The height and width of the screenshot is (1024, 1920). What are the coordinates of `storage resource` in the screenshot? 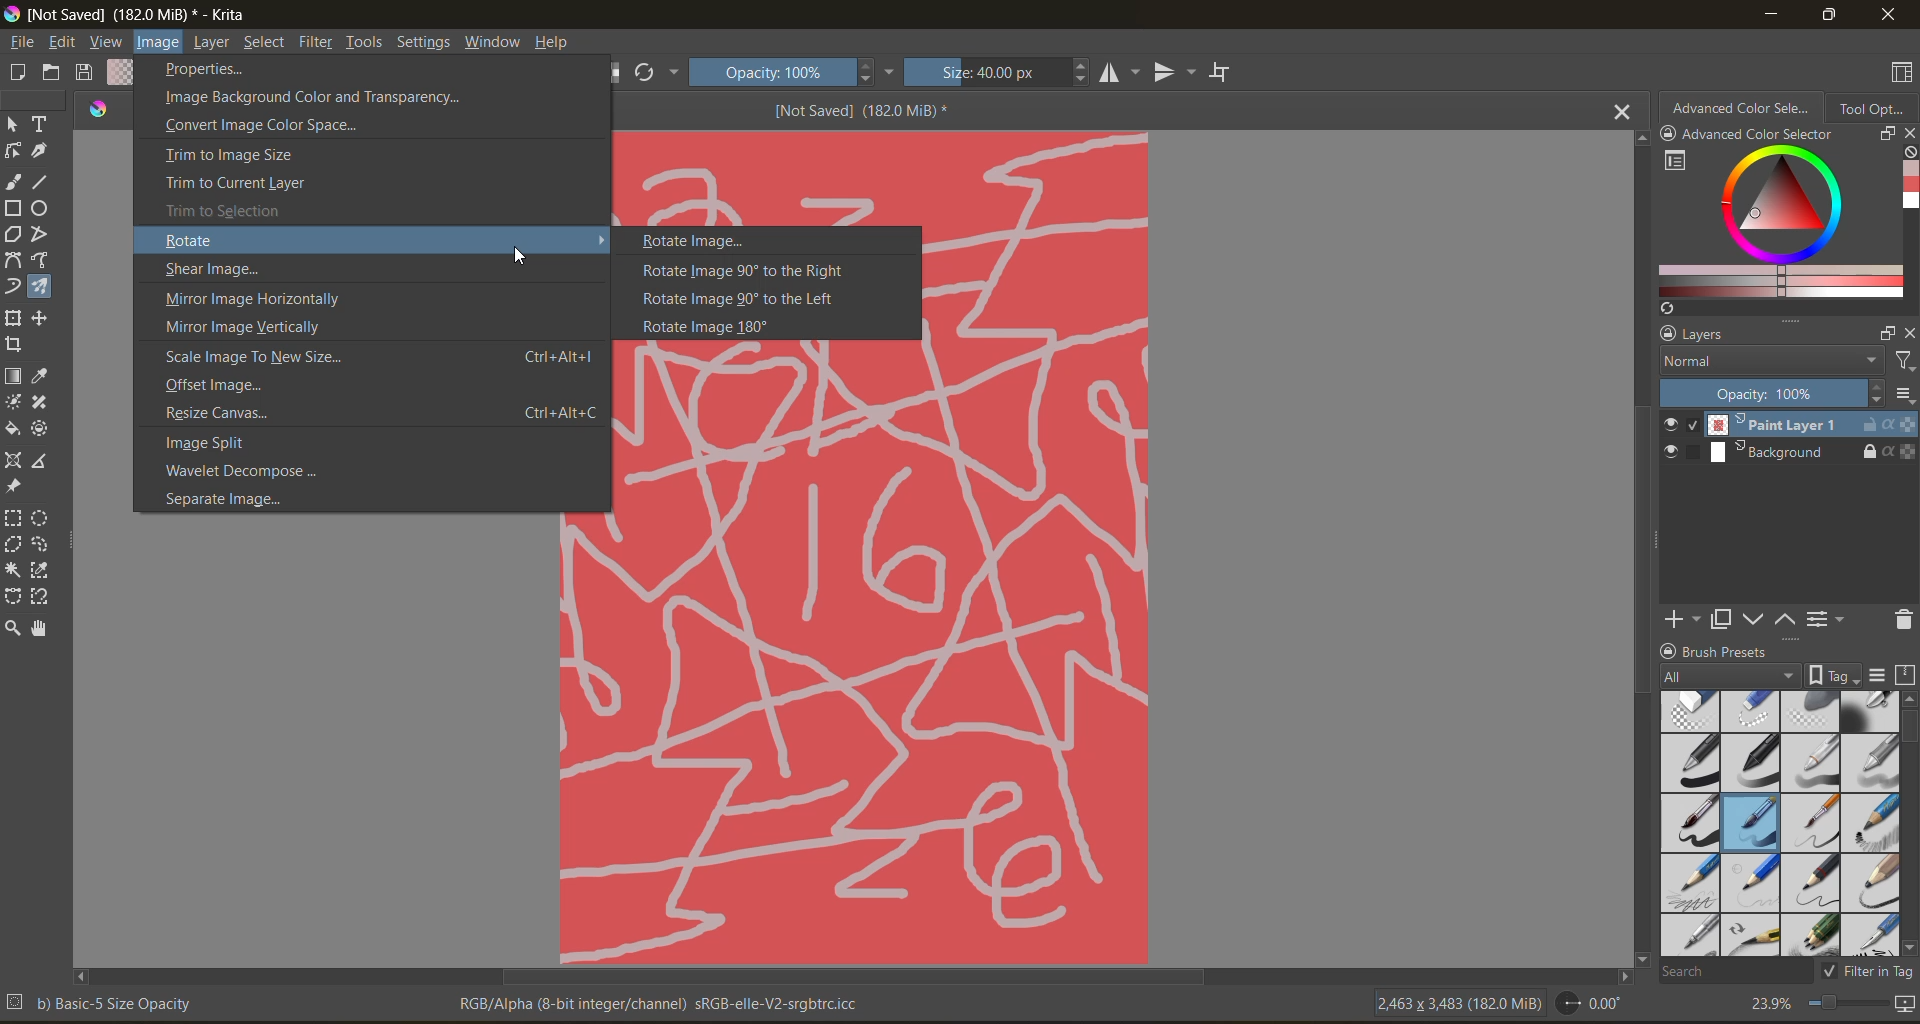 It's located at (1903, 677).